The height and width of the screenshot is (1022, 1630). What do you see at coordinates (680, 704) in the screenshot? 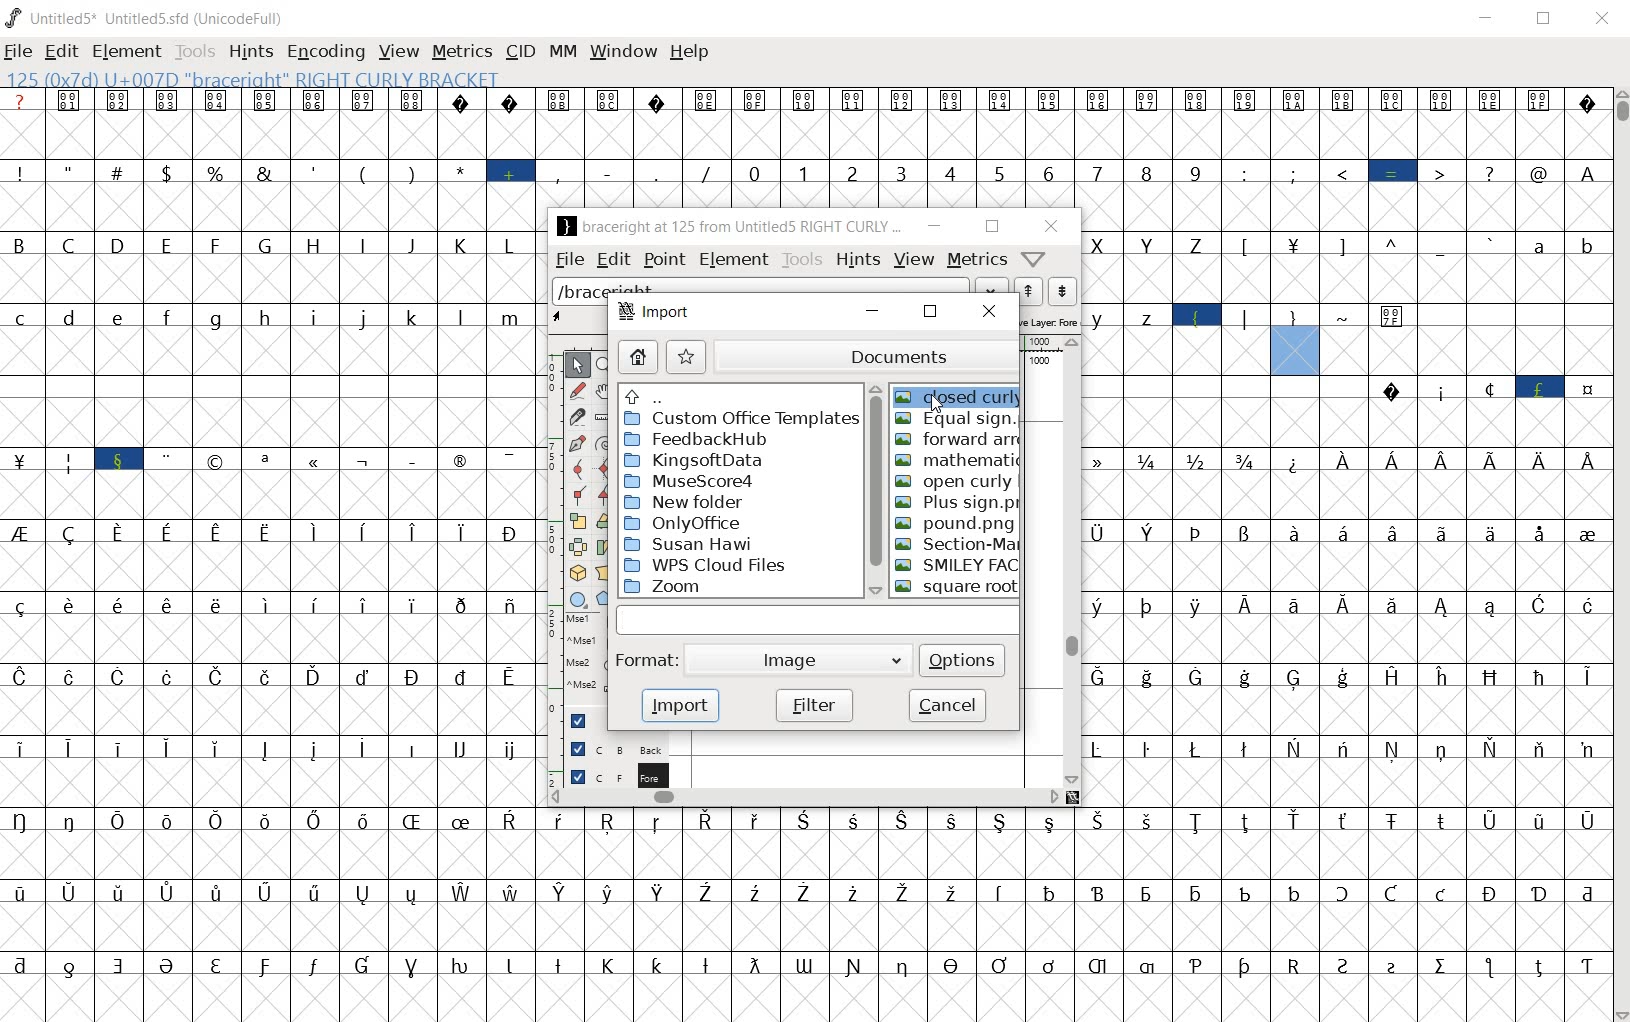
I see `import` at bounding box center [680, 704].